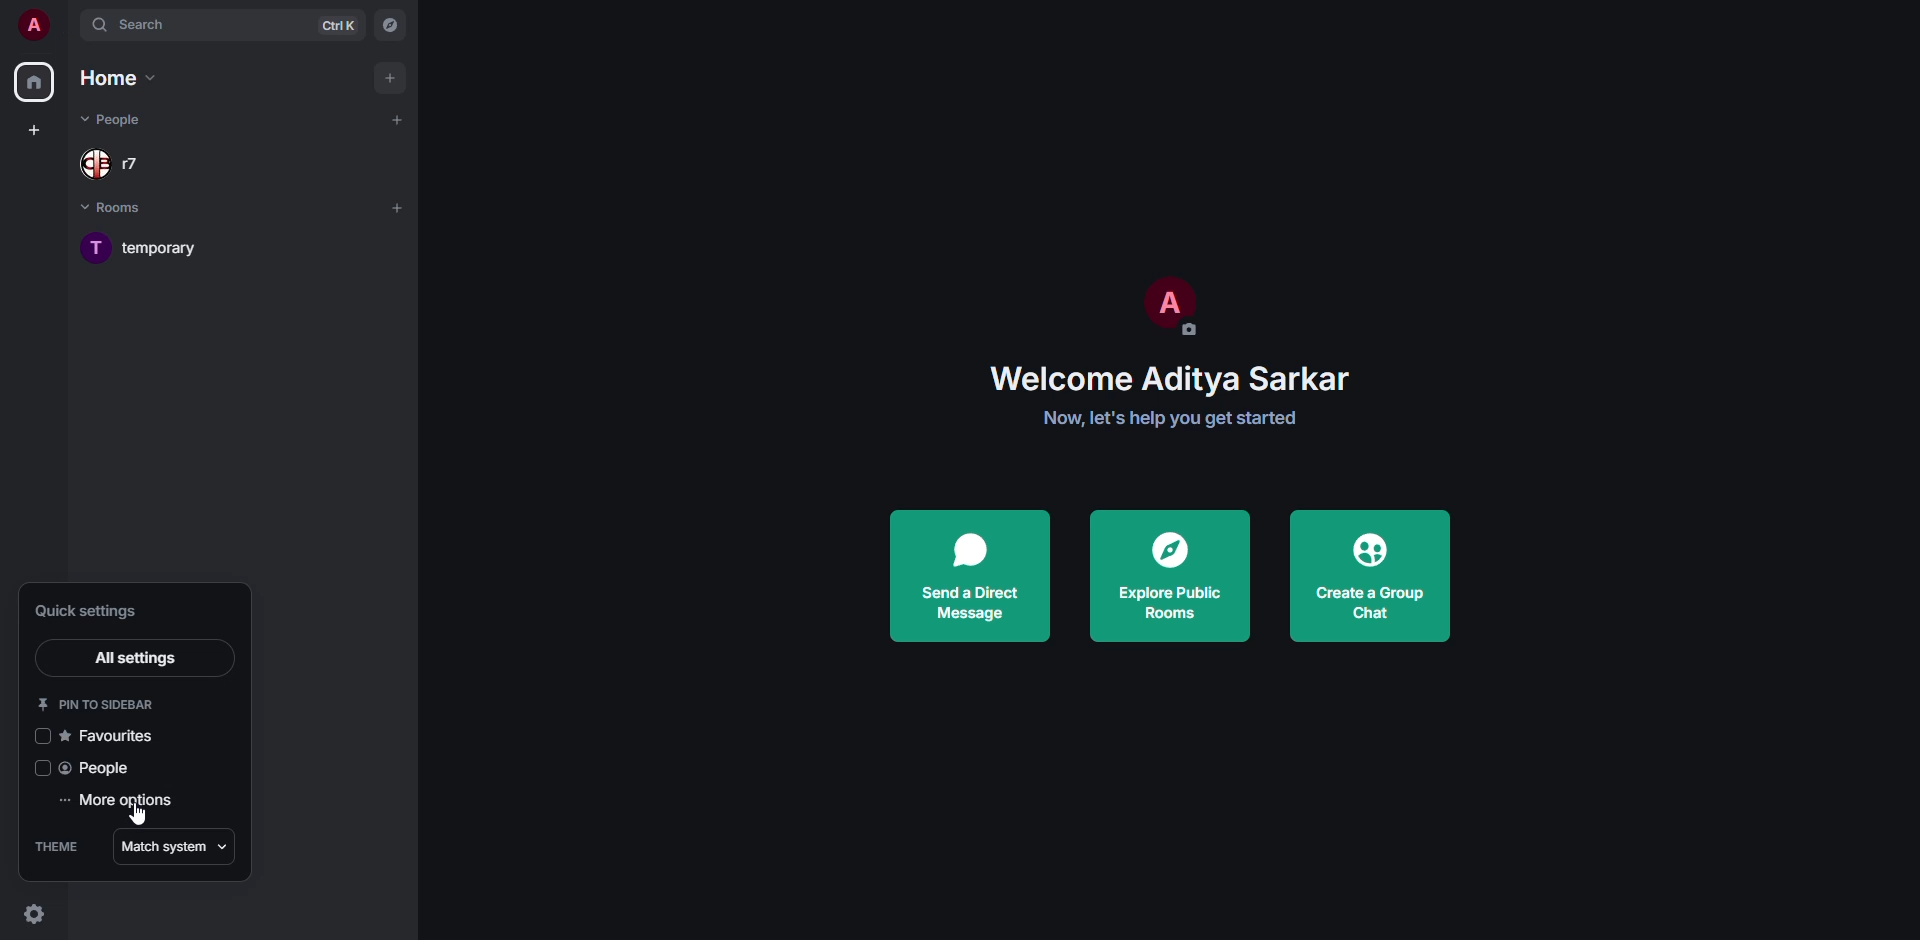 The image size is (1920, 940). What do you see at coordinates (34, 23) in the screenshot?
I see `a` at bounding box center [34, 23].